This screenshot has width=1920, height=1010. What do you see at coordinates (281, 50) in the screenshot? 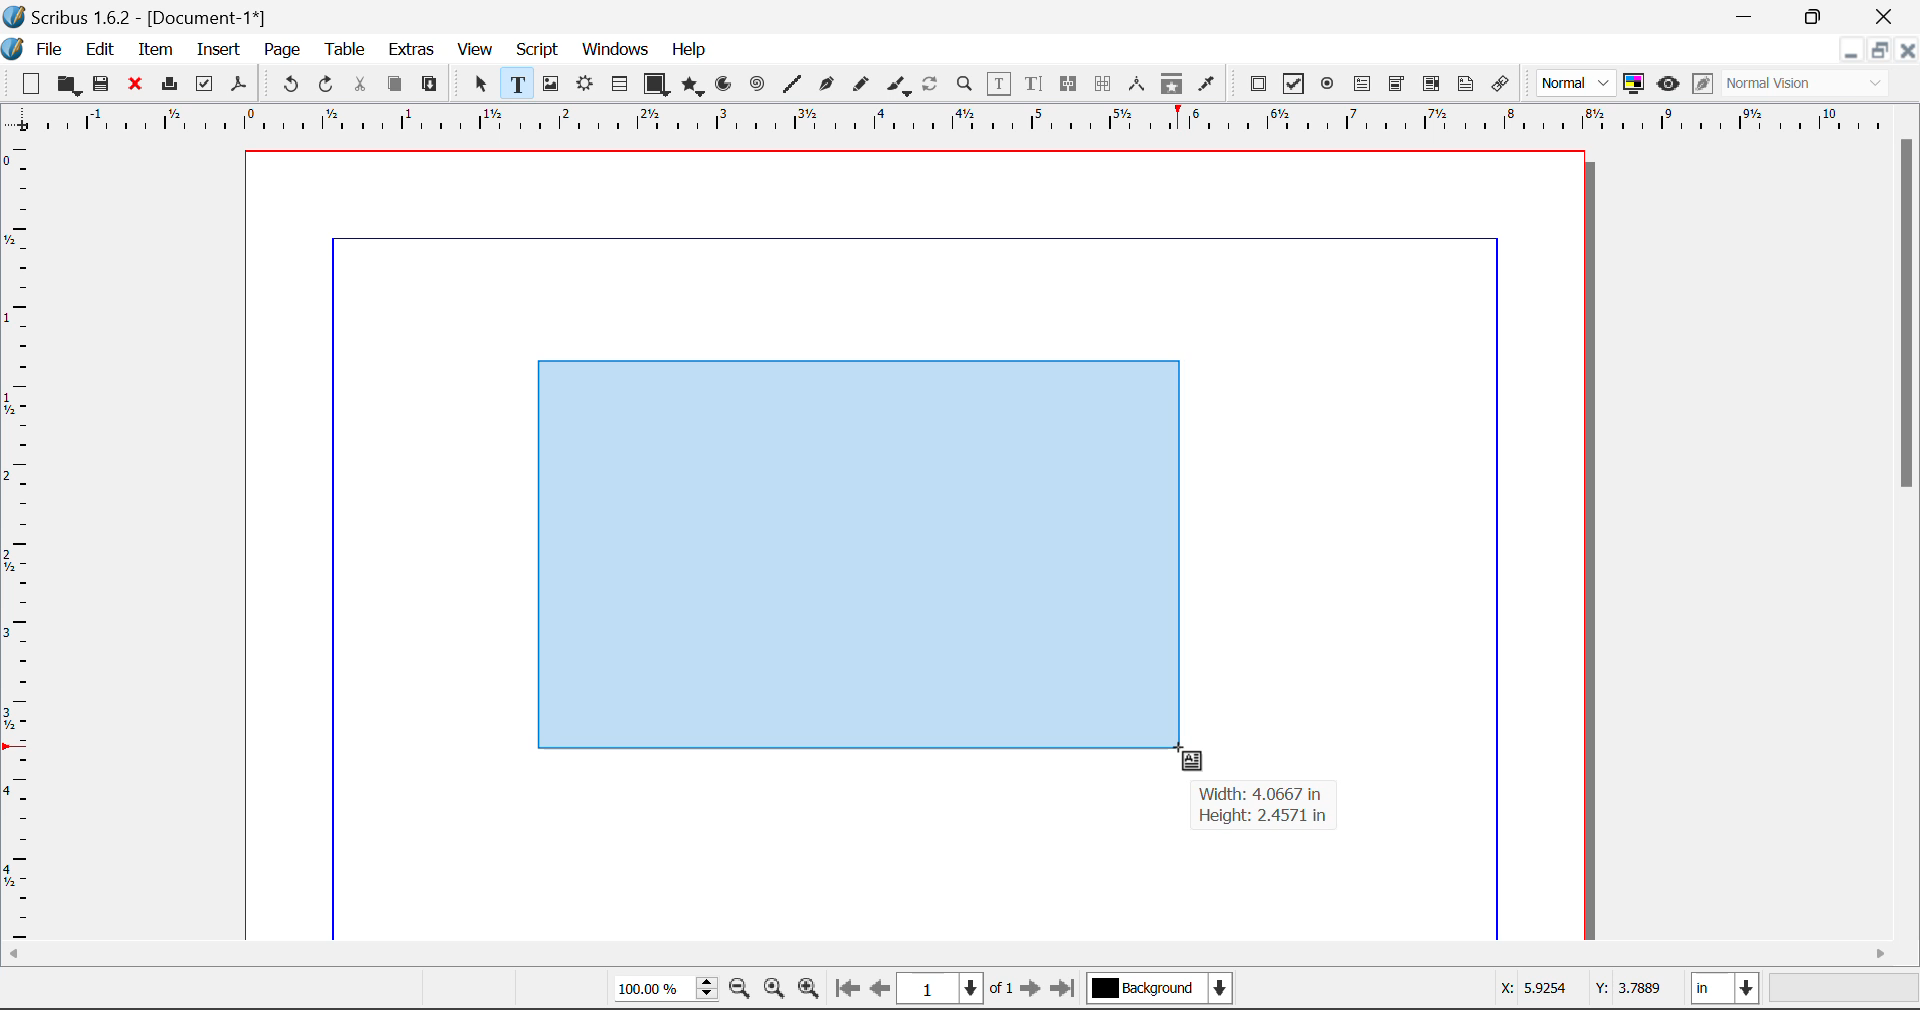
I see `Page` at bounding box center [281, 50].